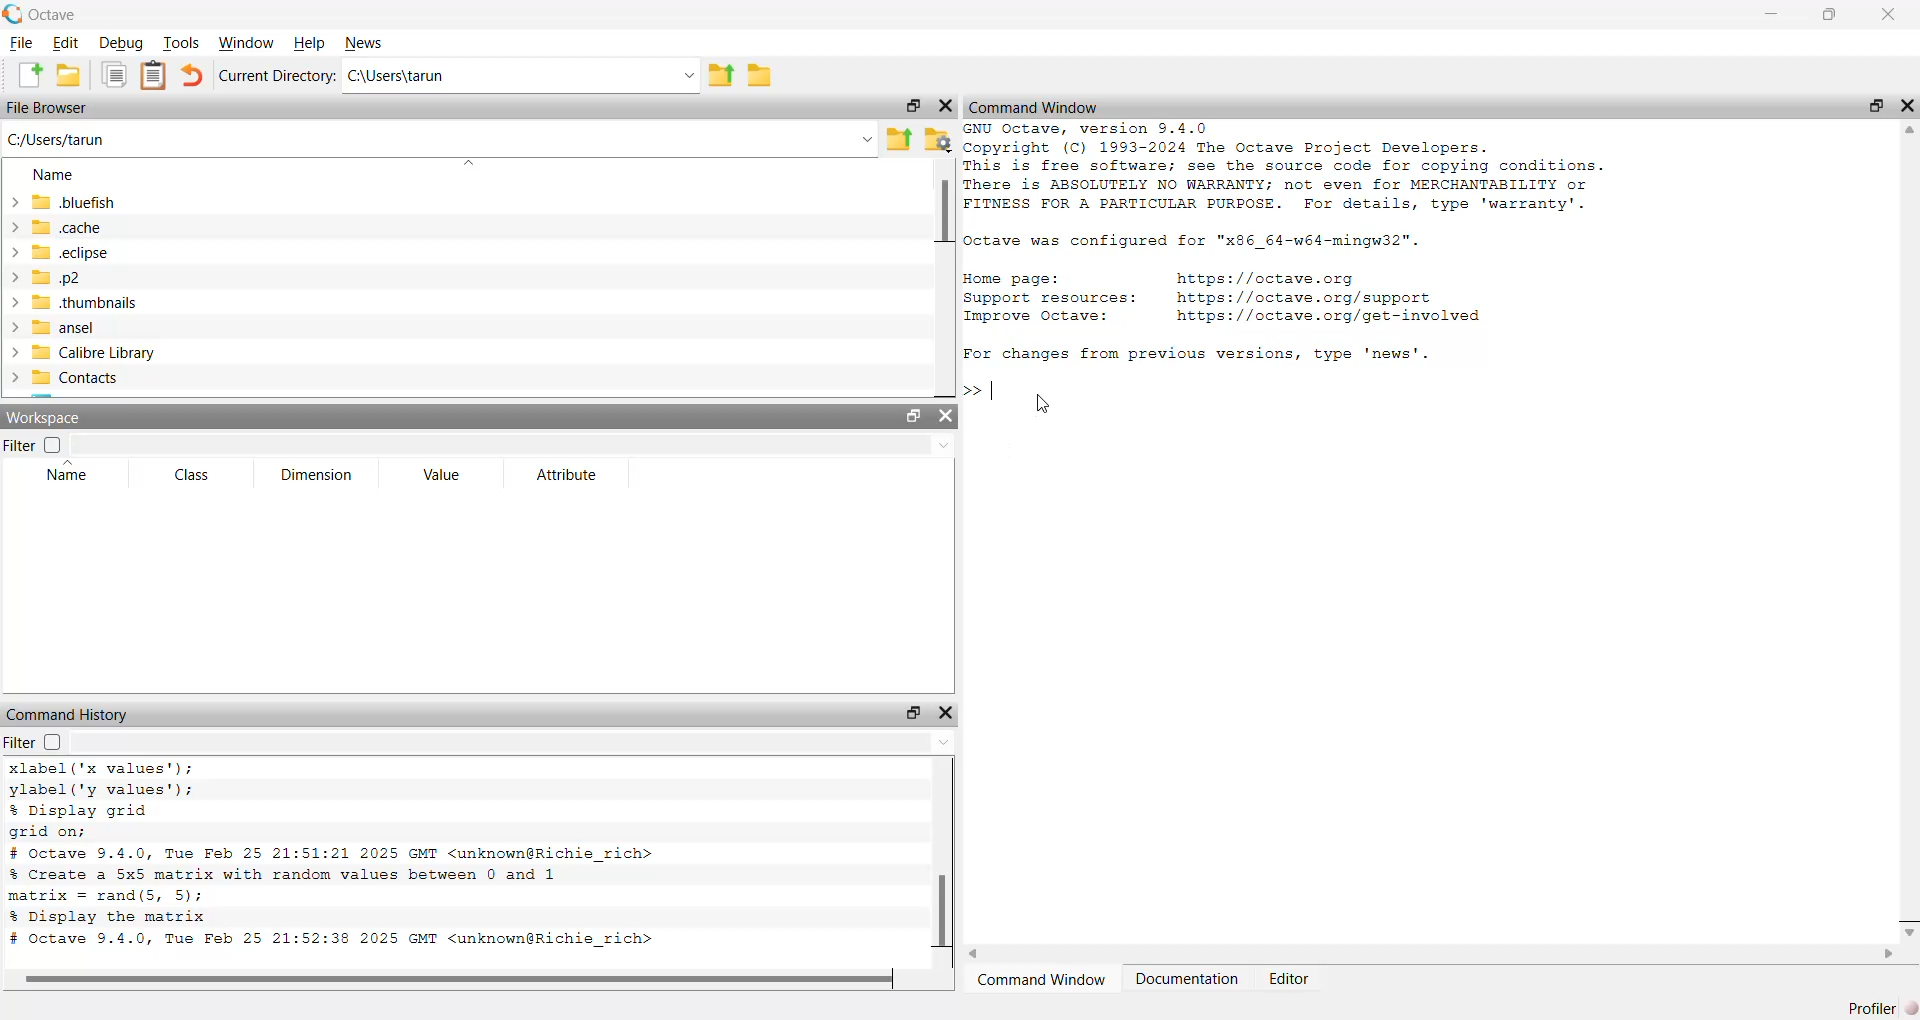  Describe the element at coordinates (1868, 1007) in the screenshot. I see `Profiler` at that location.